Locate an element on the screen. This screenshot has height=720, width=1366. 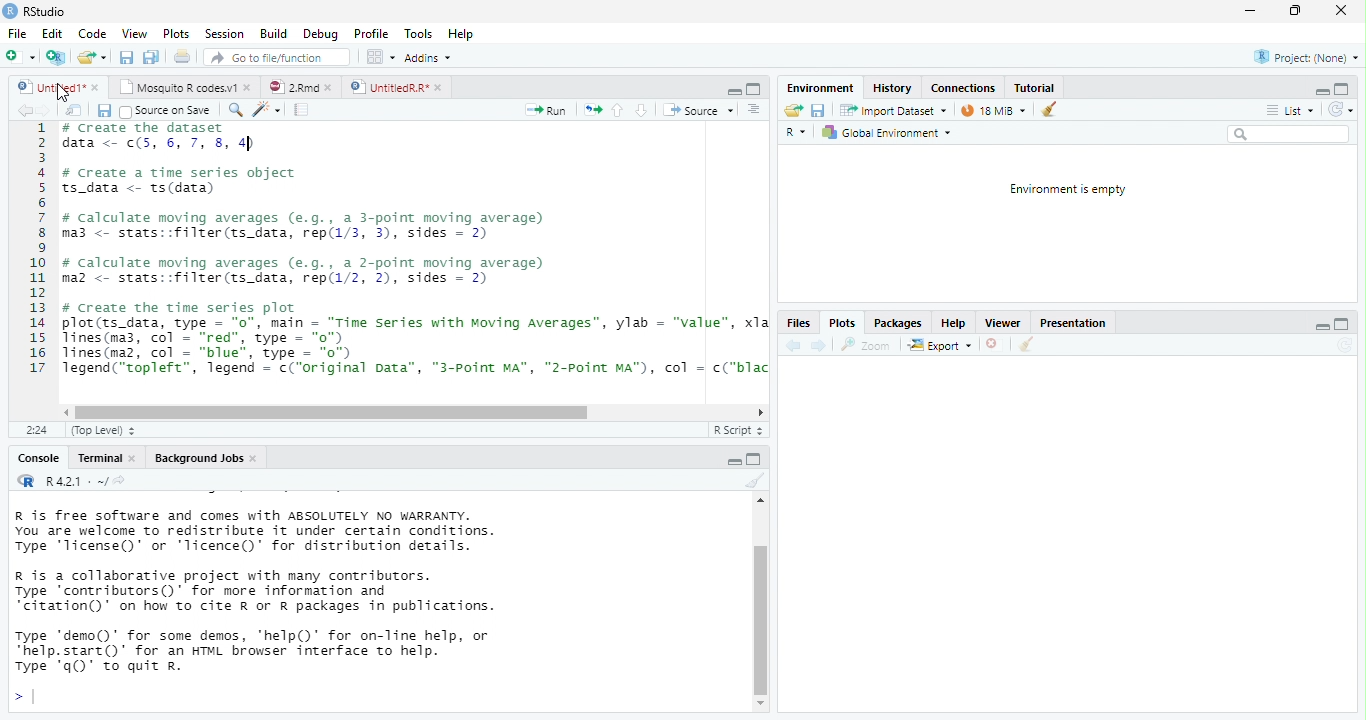
scrollbar left is located at coordinates (63, 412).